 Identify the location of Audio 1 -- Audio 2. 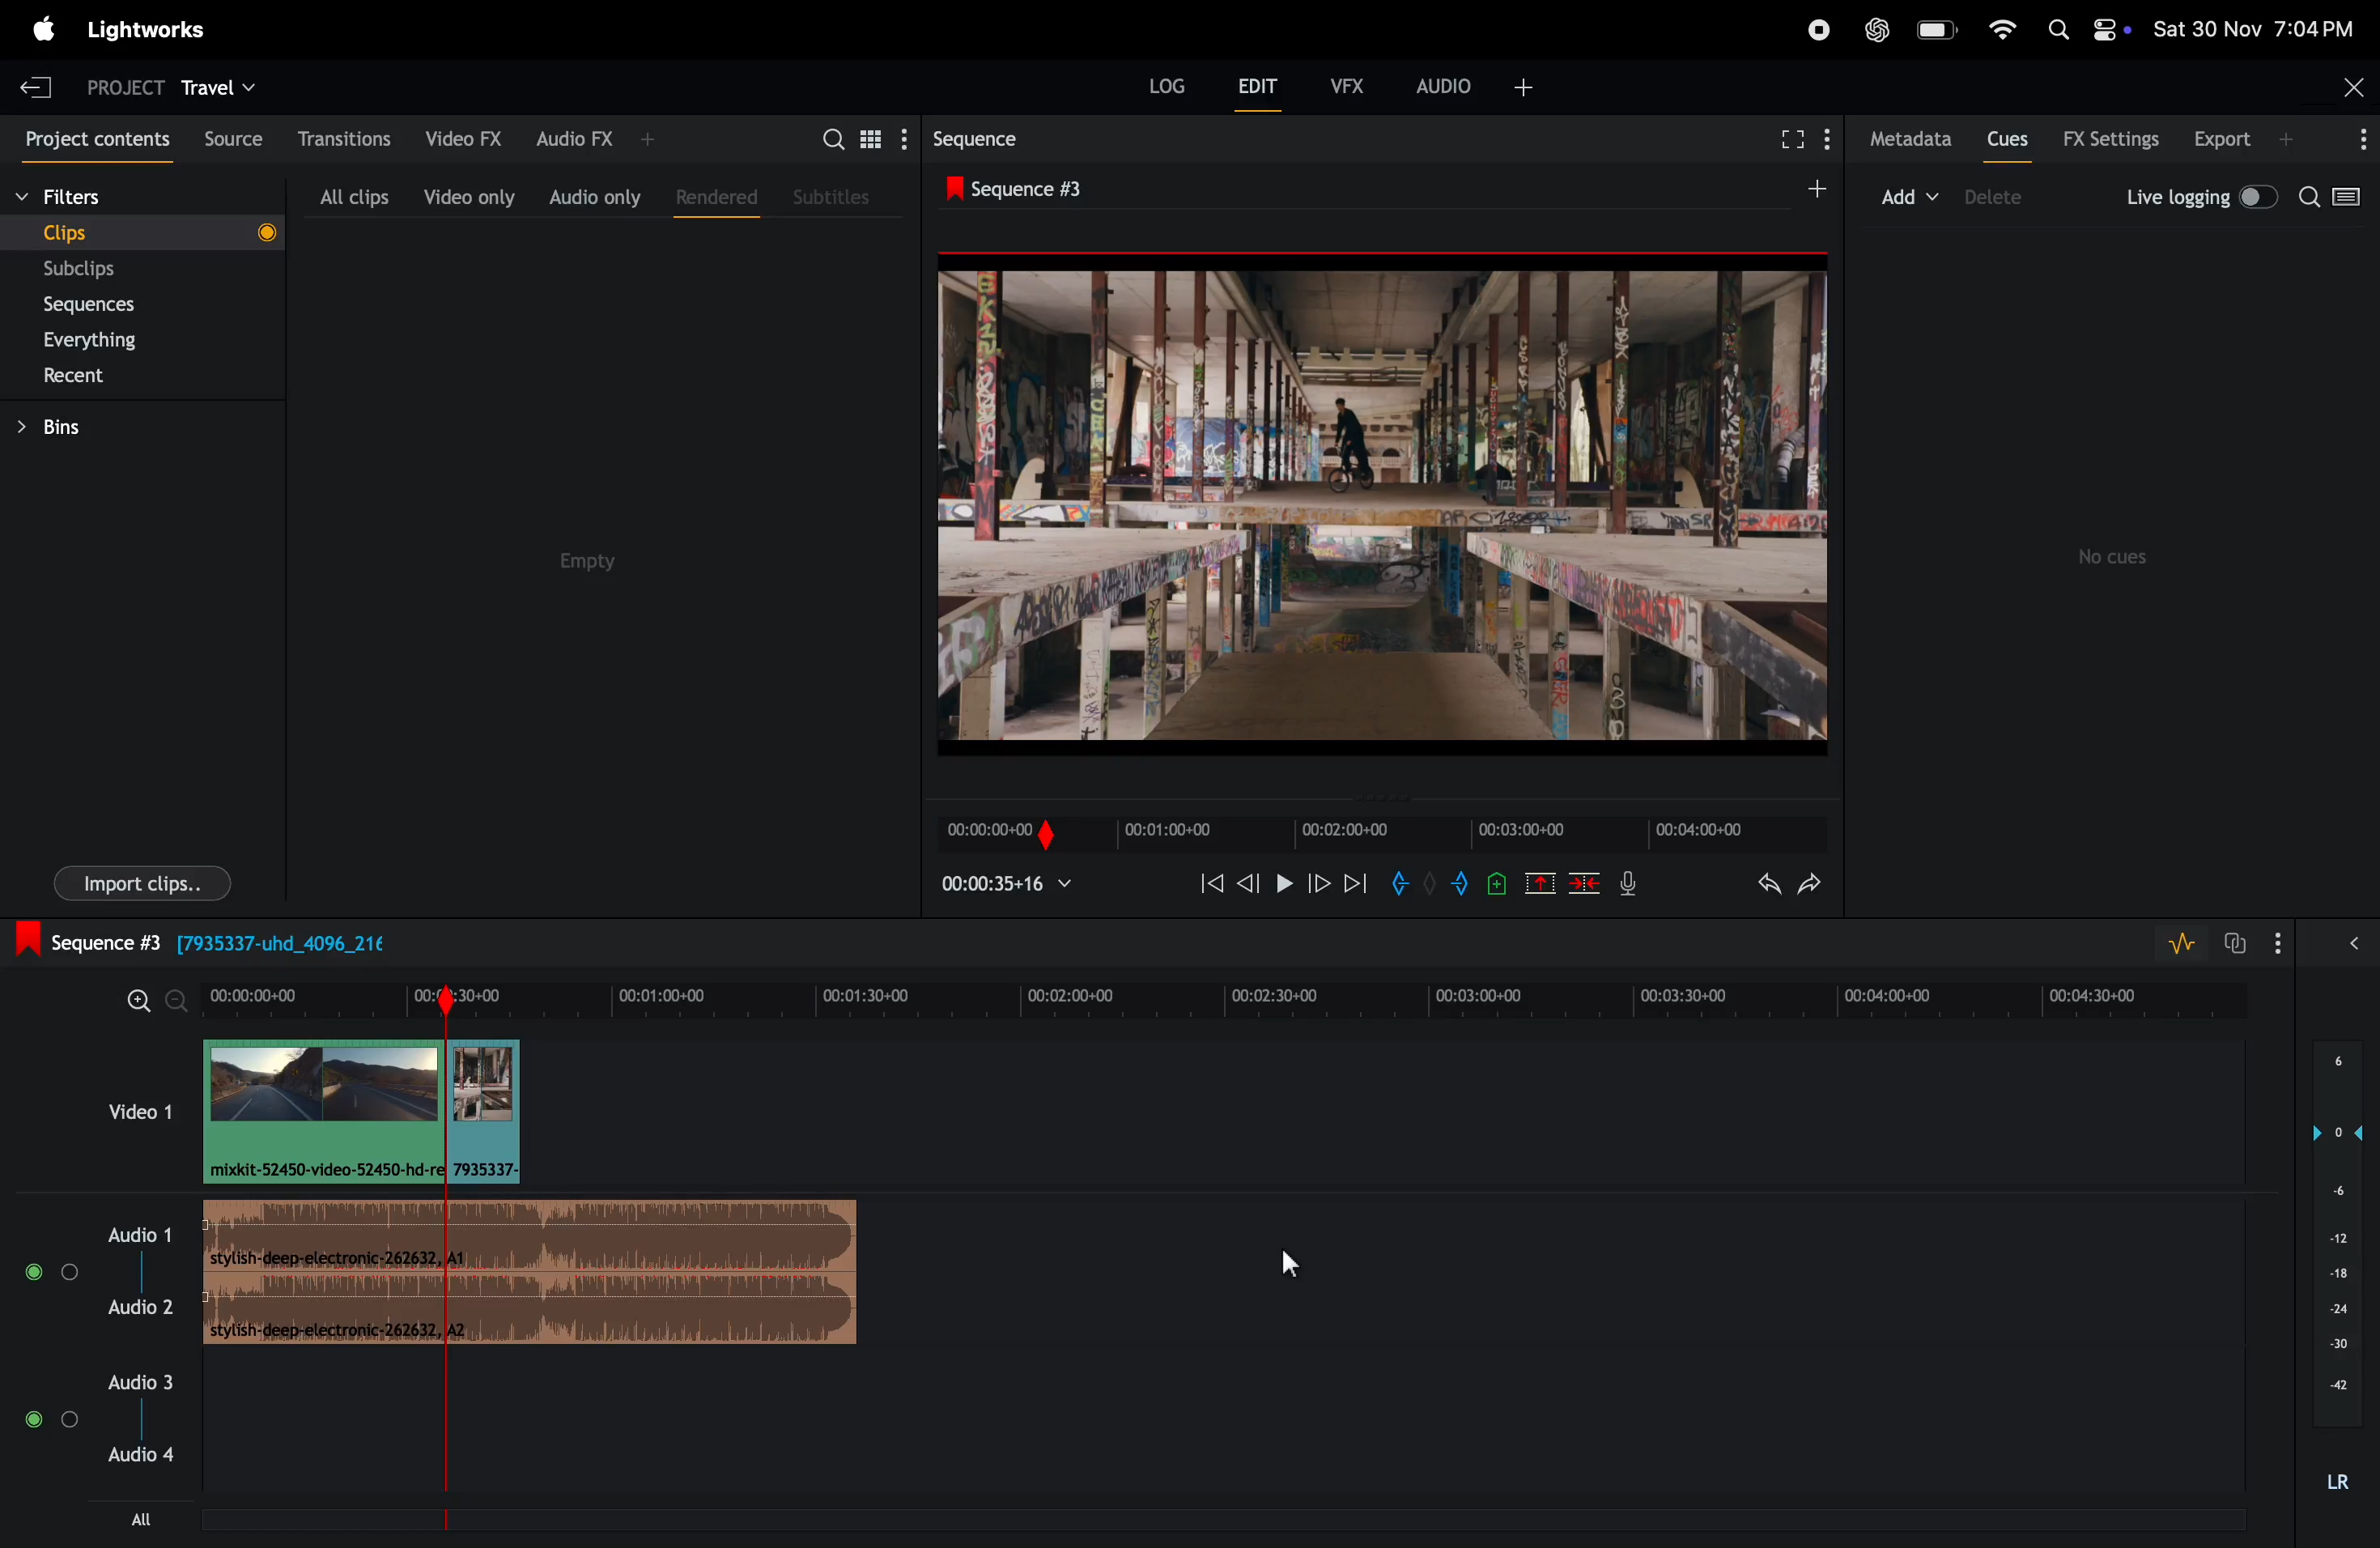
(143, 1262).